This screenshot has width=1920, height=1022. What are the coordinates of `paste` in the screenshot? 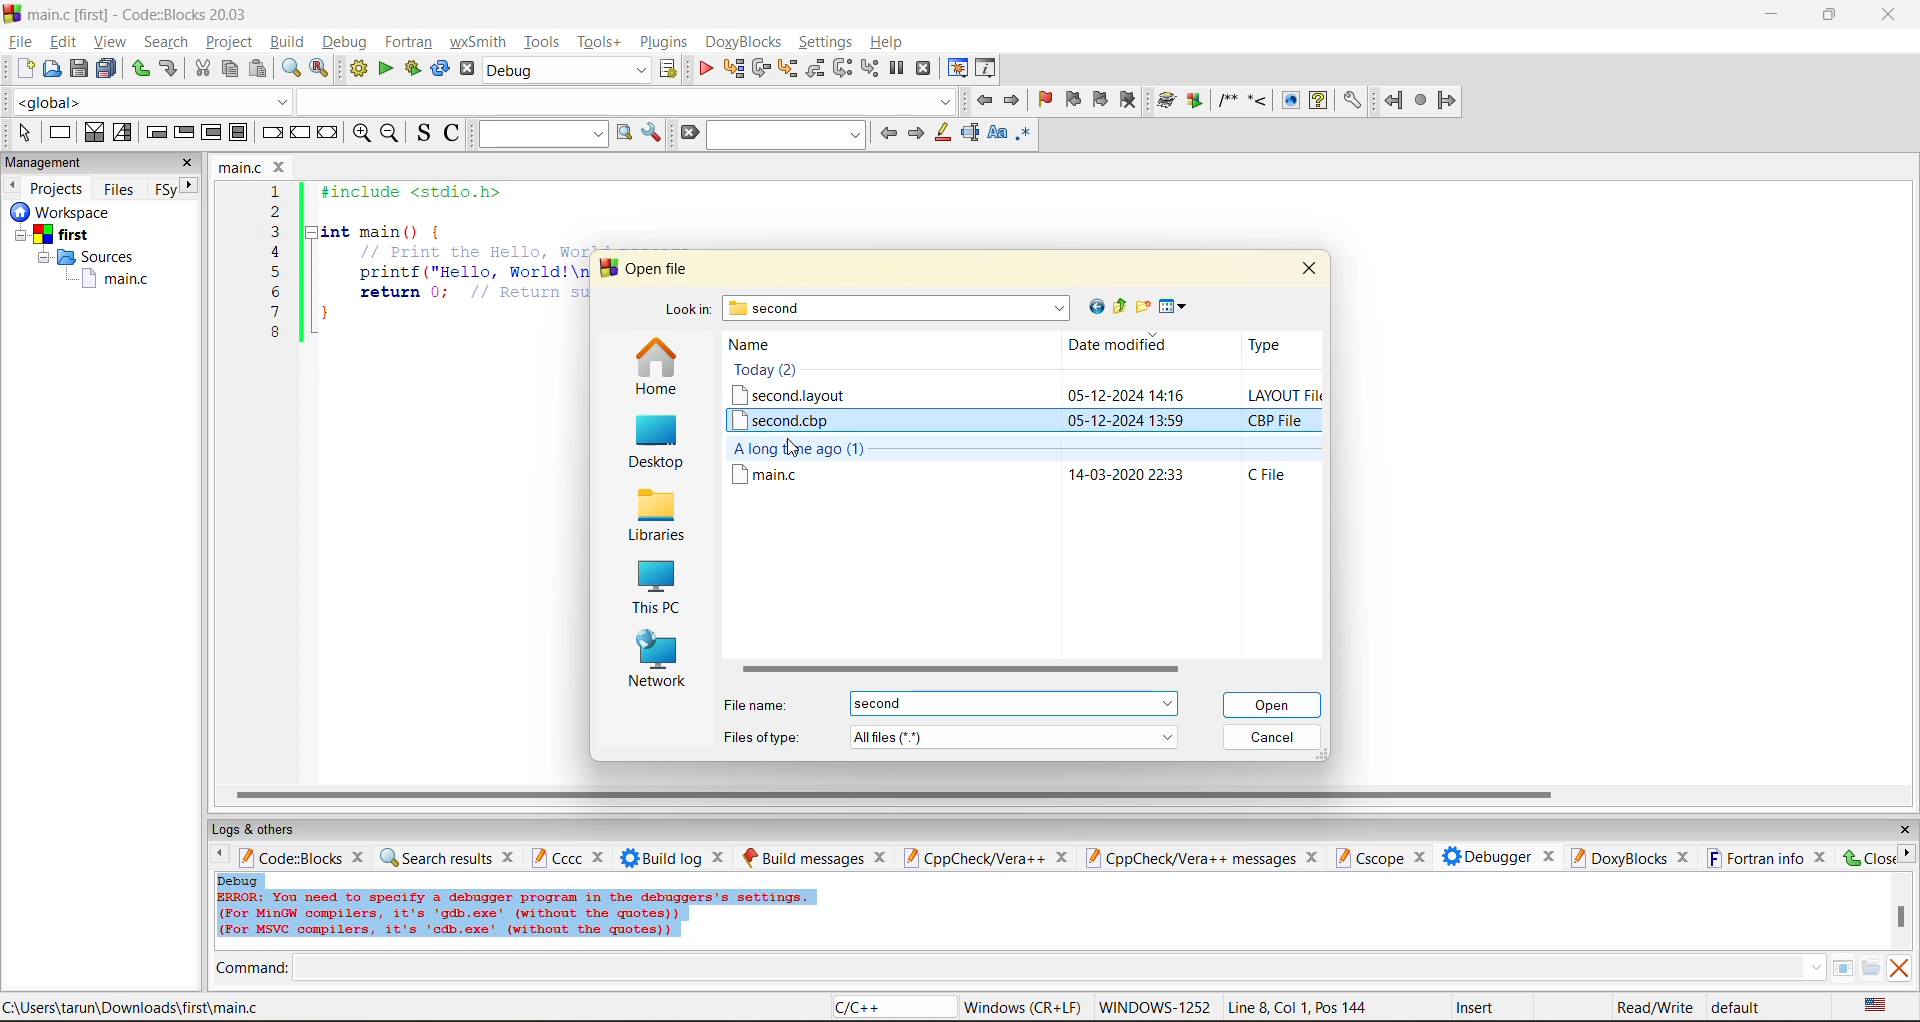 It's located at (258, 69).